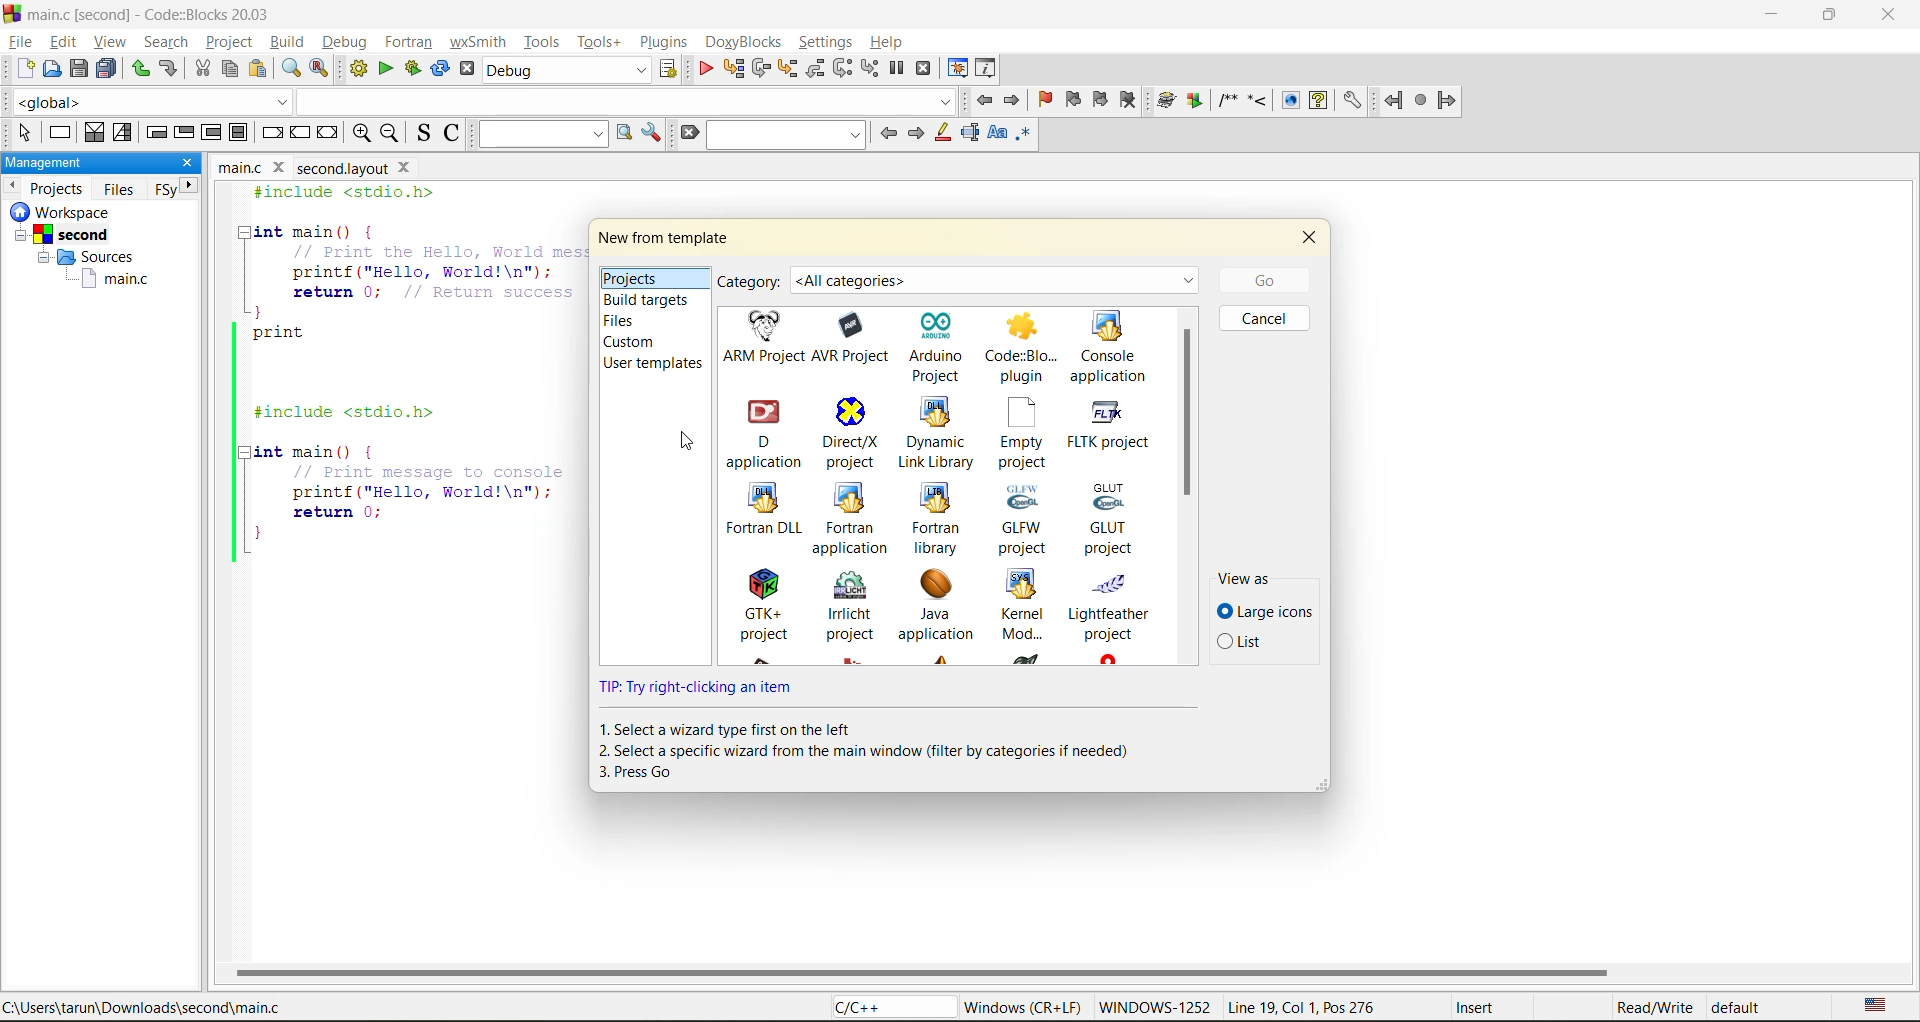 This screenshot has height=1022, width=1920. Describe the element at coordinates (671, 71) in the screenshot. I see `show select target dialog` at that location.